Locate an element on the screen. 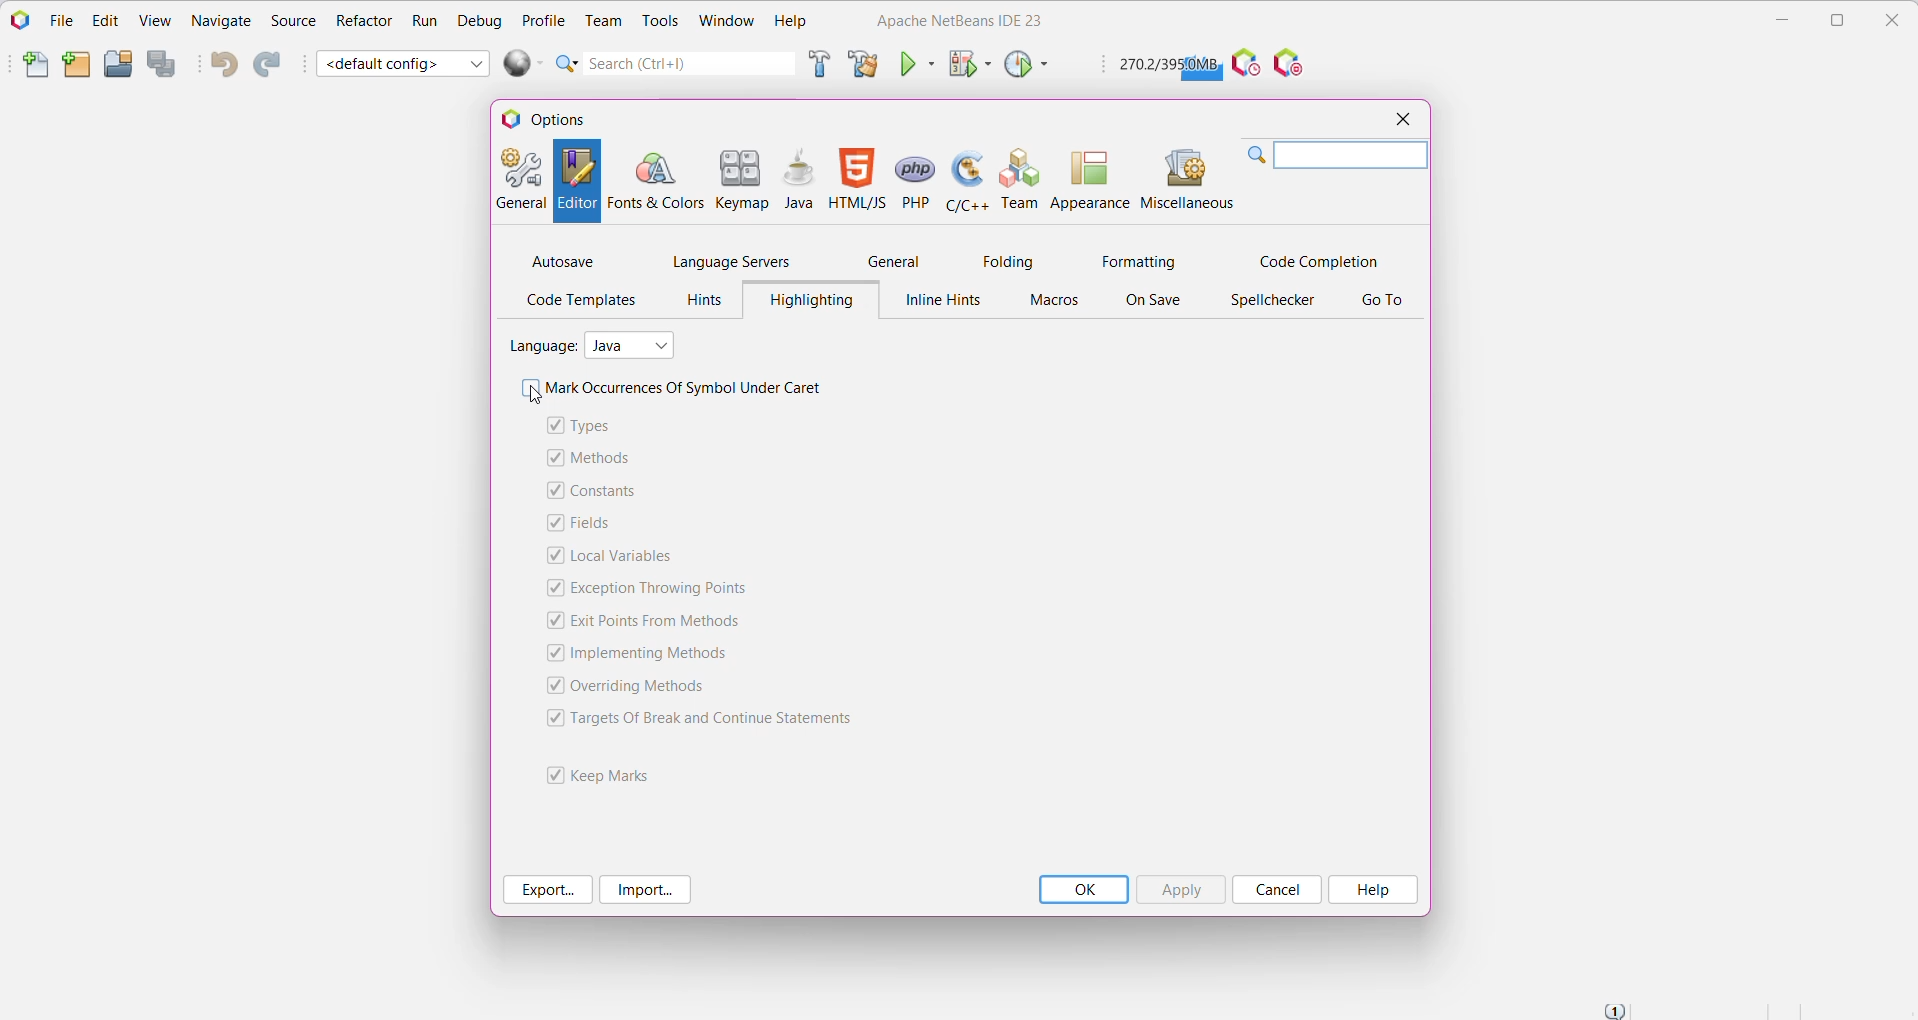  Source is located at coordinates (292, 22).